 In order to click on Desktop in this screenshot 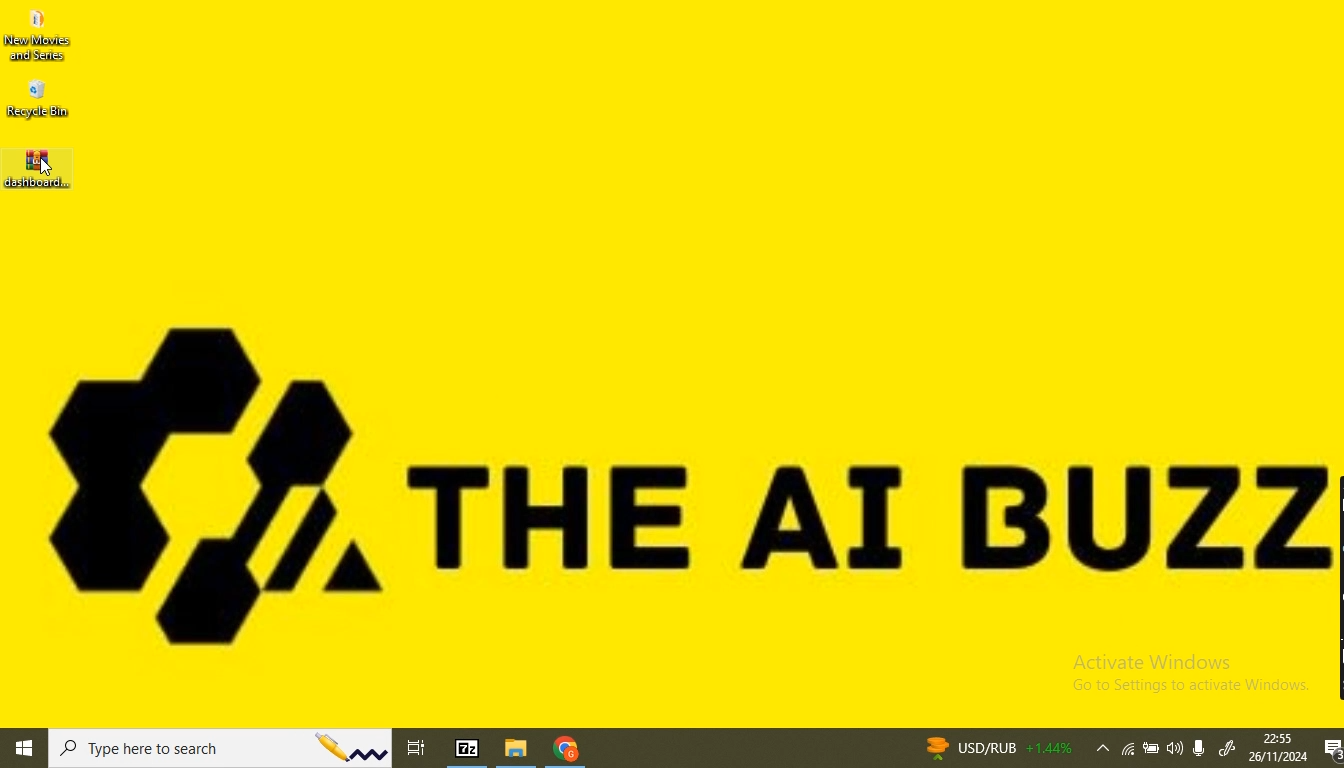, I will do `click(721, 368)`.